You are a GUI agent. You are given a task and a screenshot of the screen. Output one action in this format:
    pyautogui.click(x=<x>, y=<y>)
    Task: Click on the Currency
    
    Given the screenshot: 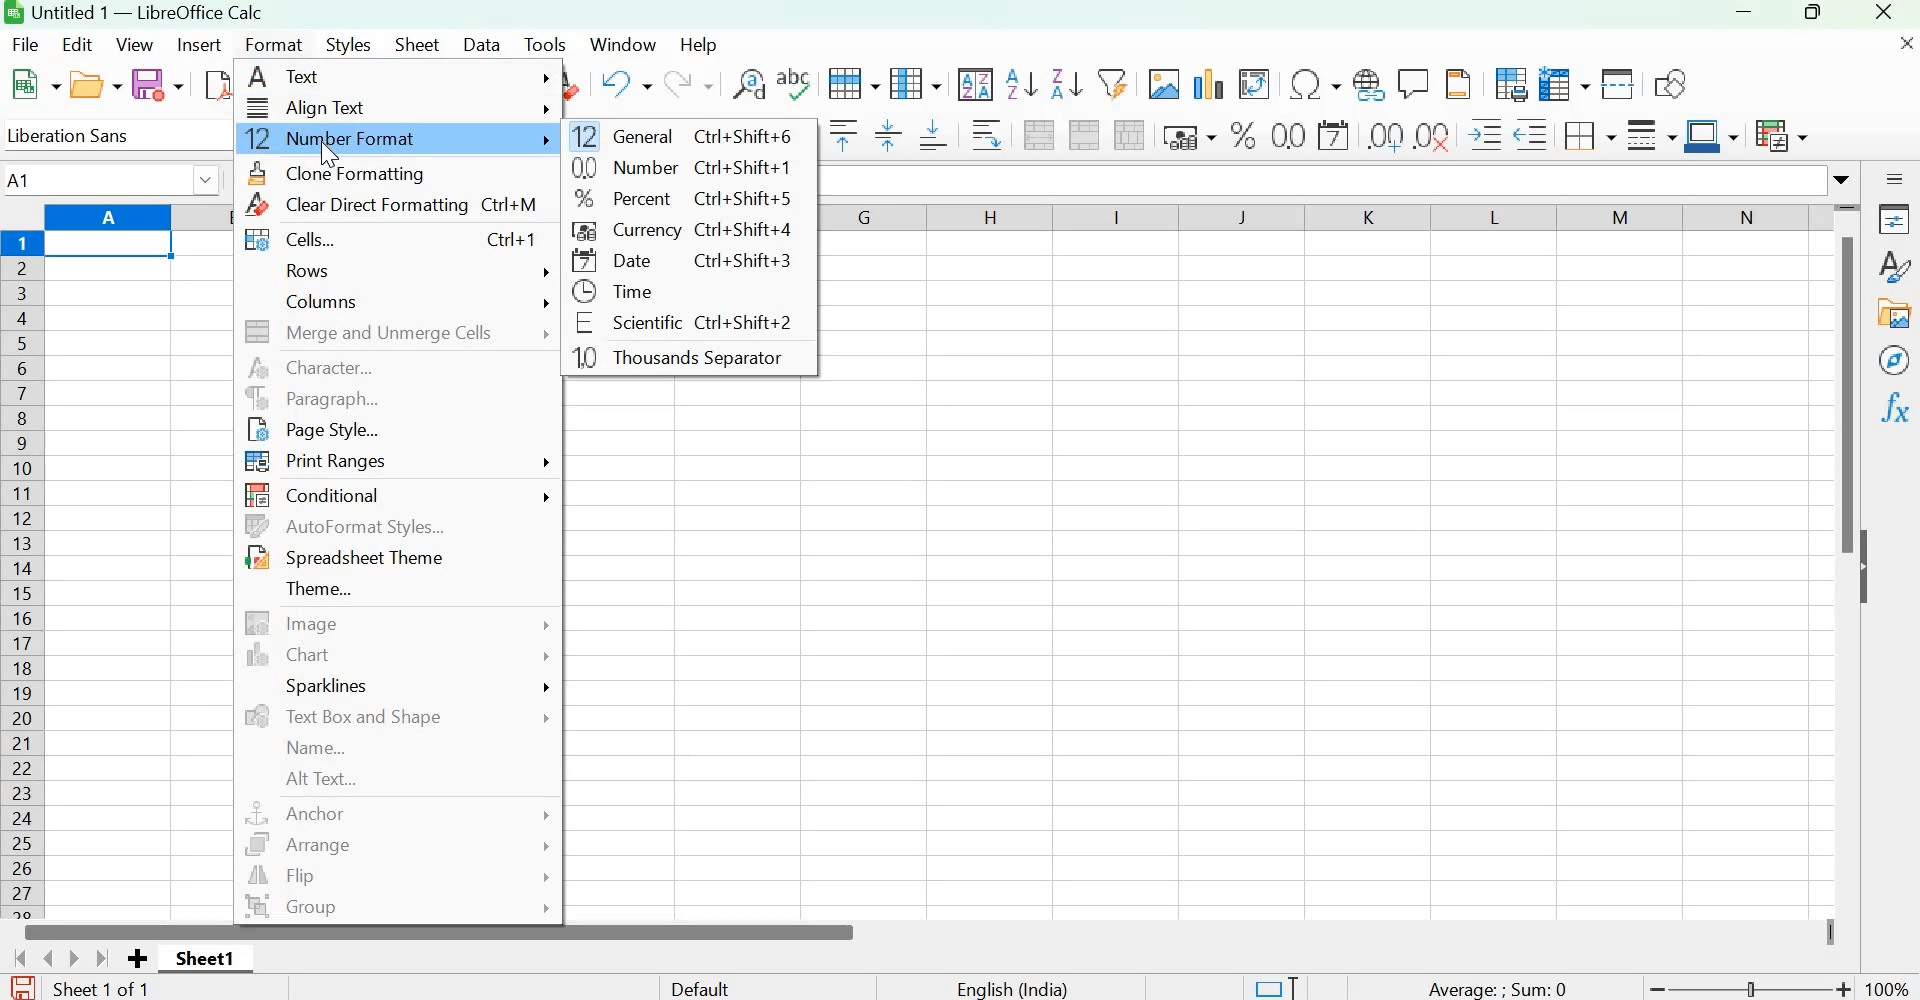 What is the action you would take?
    pyautogui.click(x=682, y=230)
    